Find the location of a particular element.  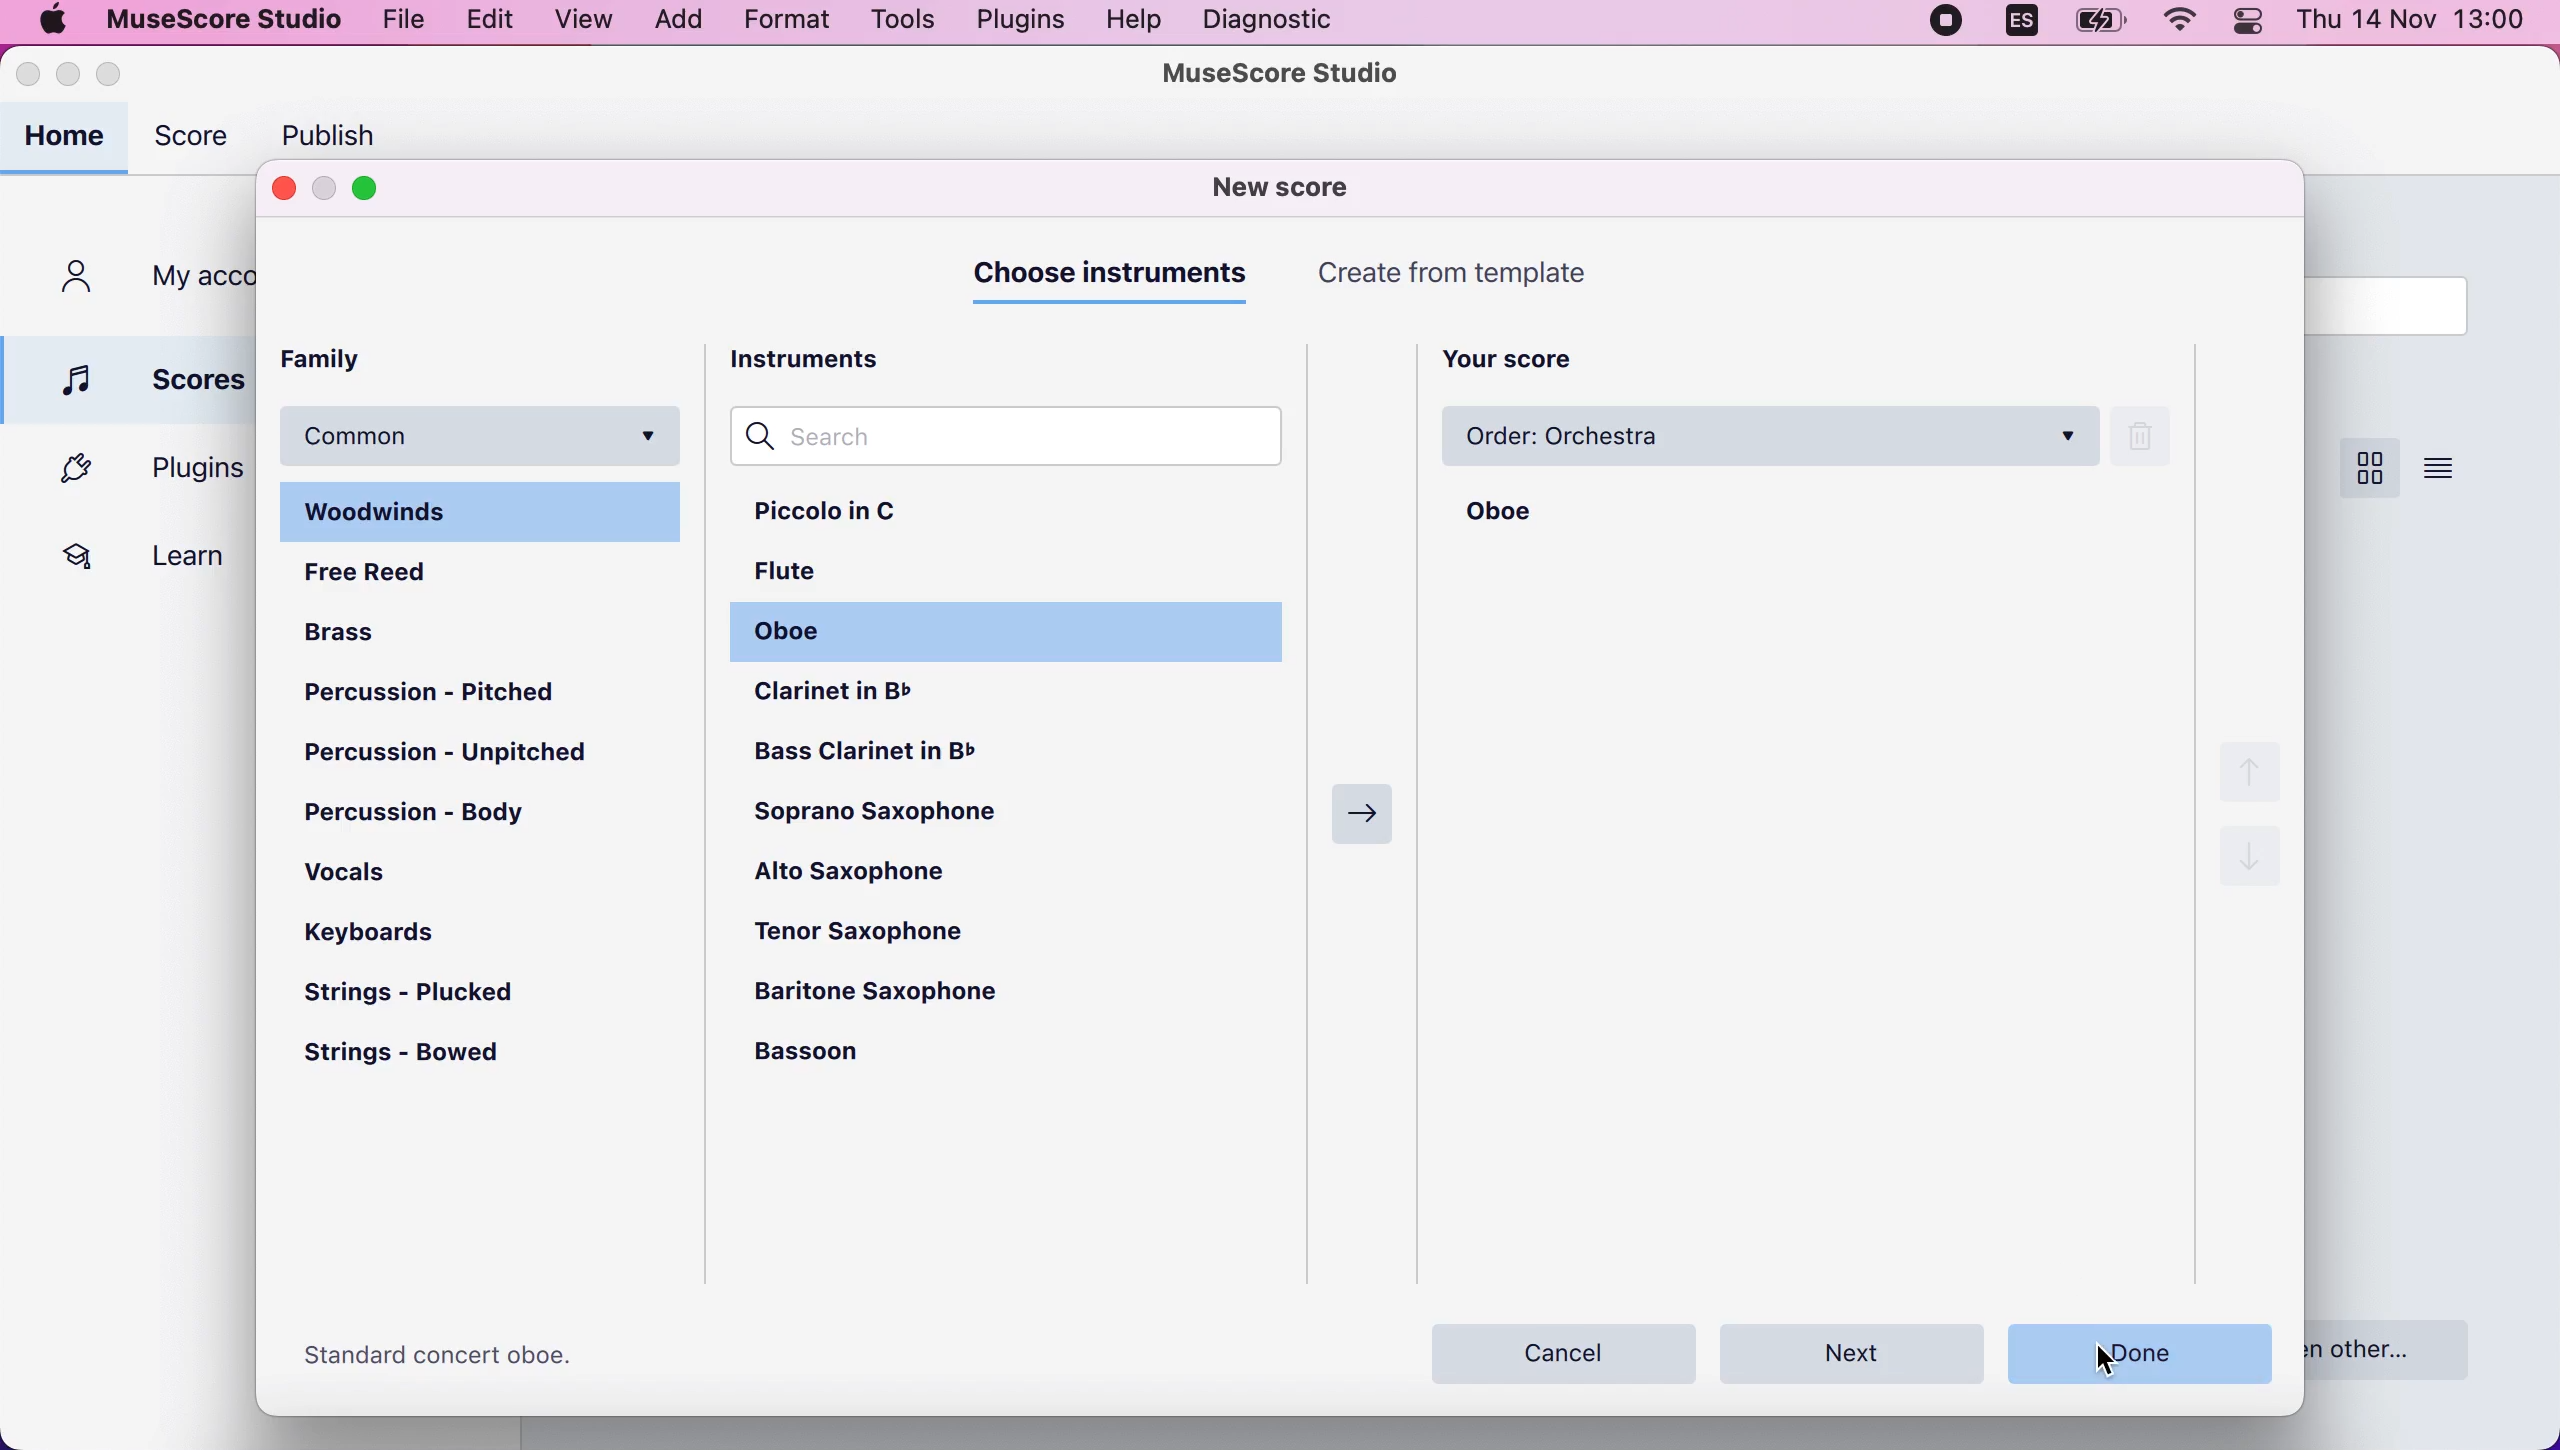

add is located at coordinates (675, 22).